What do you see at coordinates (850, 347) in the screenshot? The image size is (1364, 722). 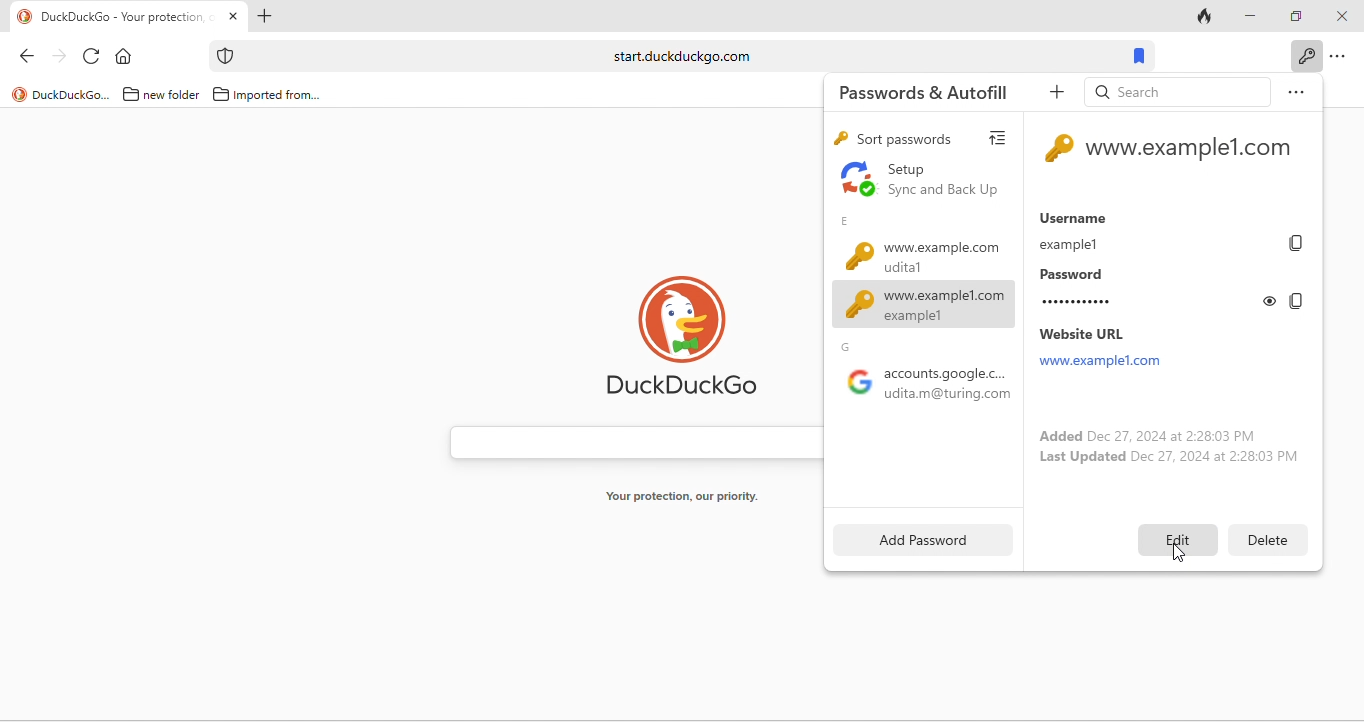 I see `g` at bounding box center [850, 347].